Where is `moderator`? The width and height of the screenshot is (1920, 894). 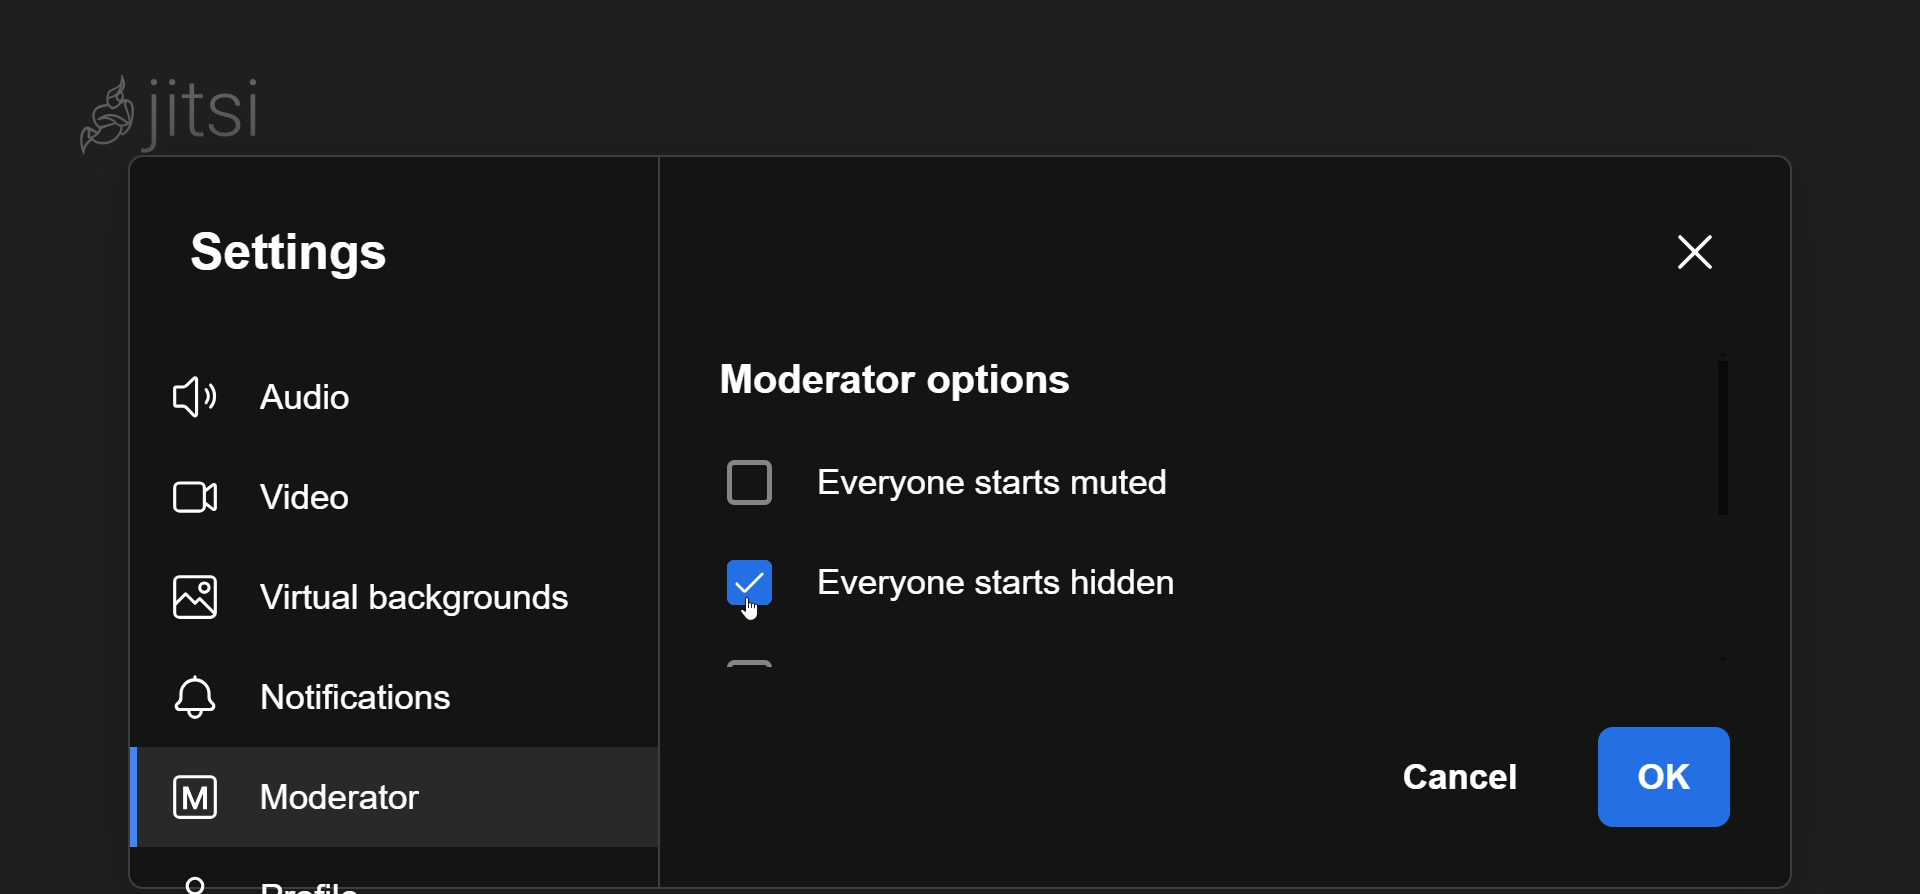
moderator is located at coordinates (319, 795).